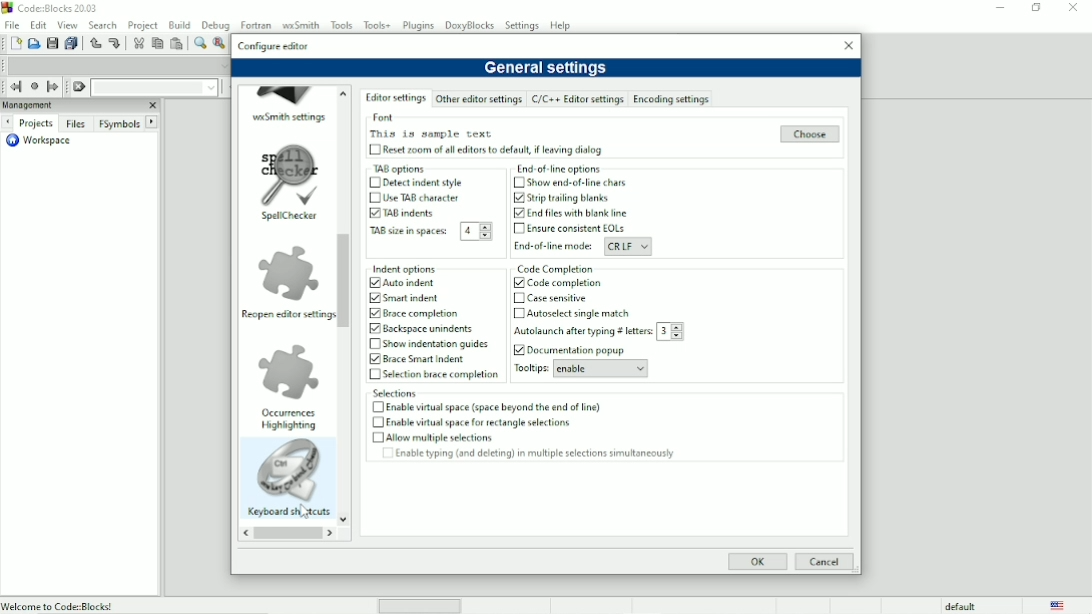 Image resolution: width=1092 pixels, height=614 pixels. Describe the element at coordinates (70, 43) in the screenshot. I see `Save everything` at that location.